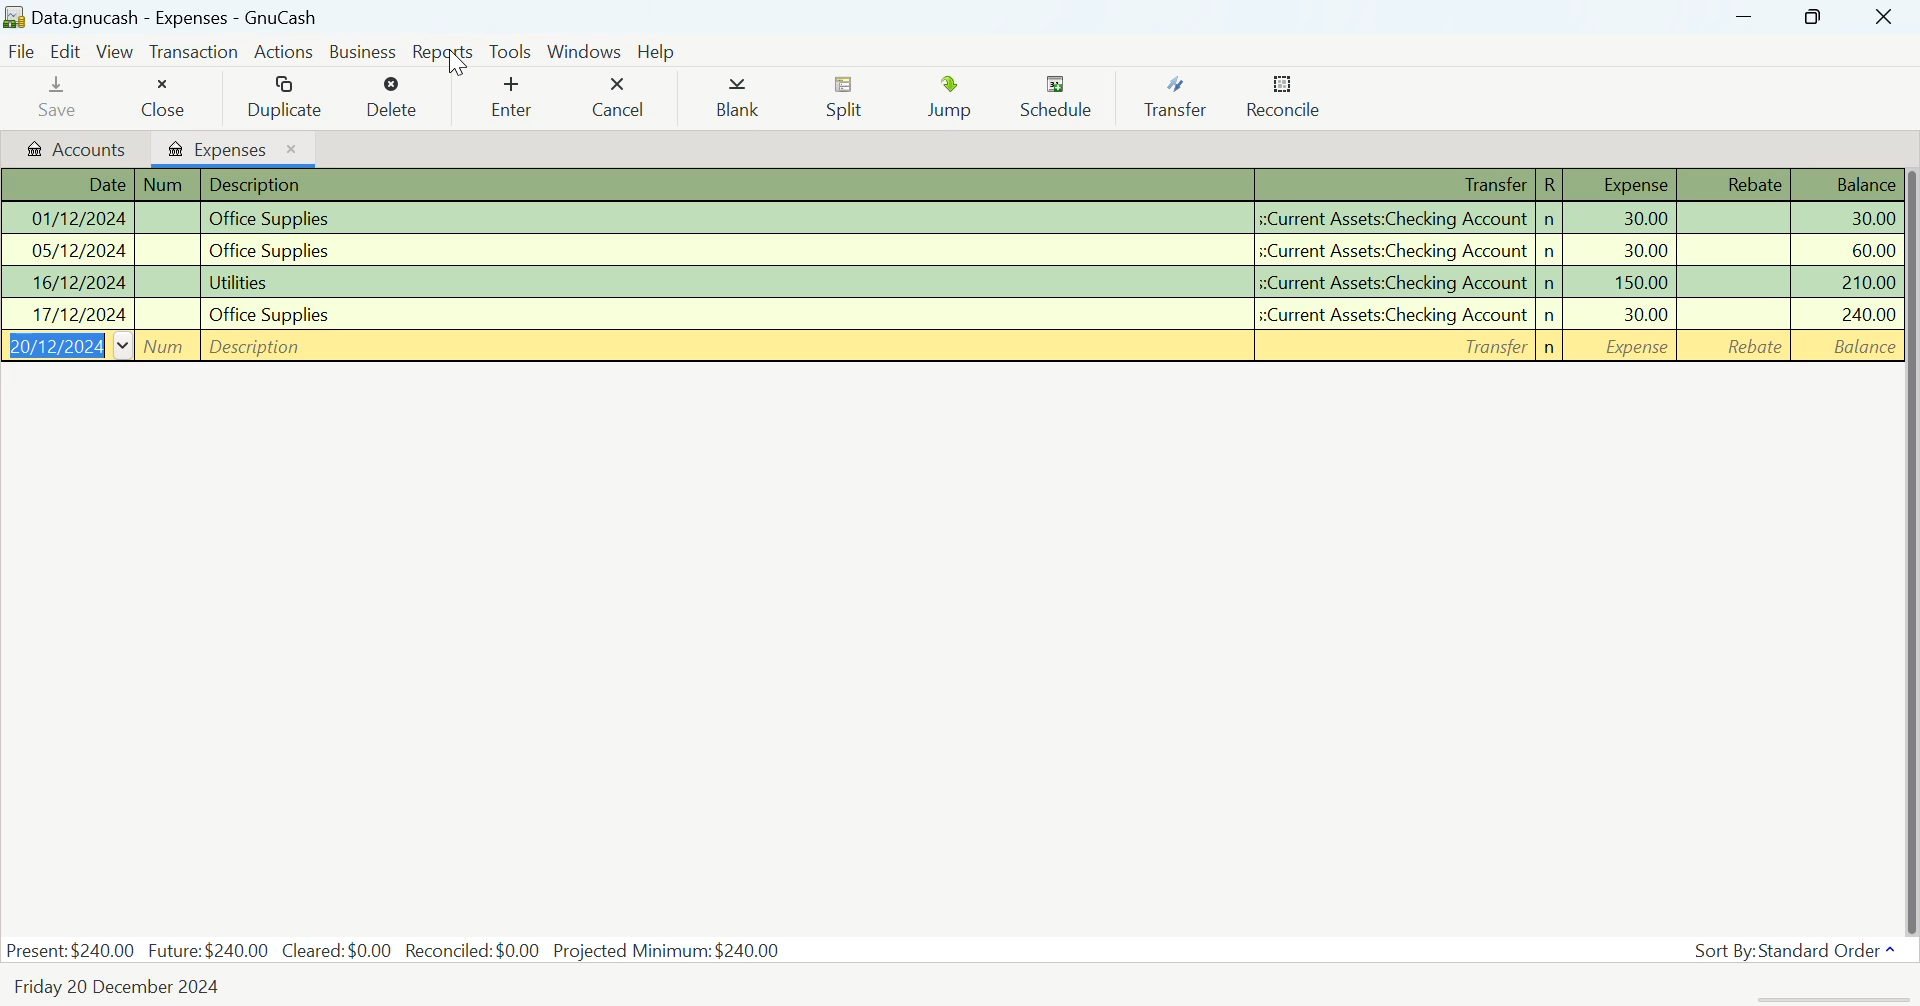 This screenshot has height=1006, width=1920. Describe the element at coordinates (1746, 17) in the screenshot. I see `Restore Down` at that location.